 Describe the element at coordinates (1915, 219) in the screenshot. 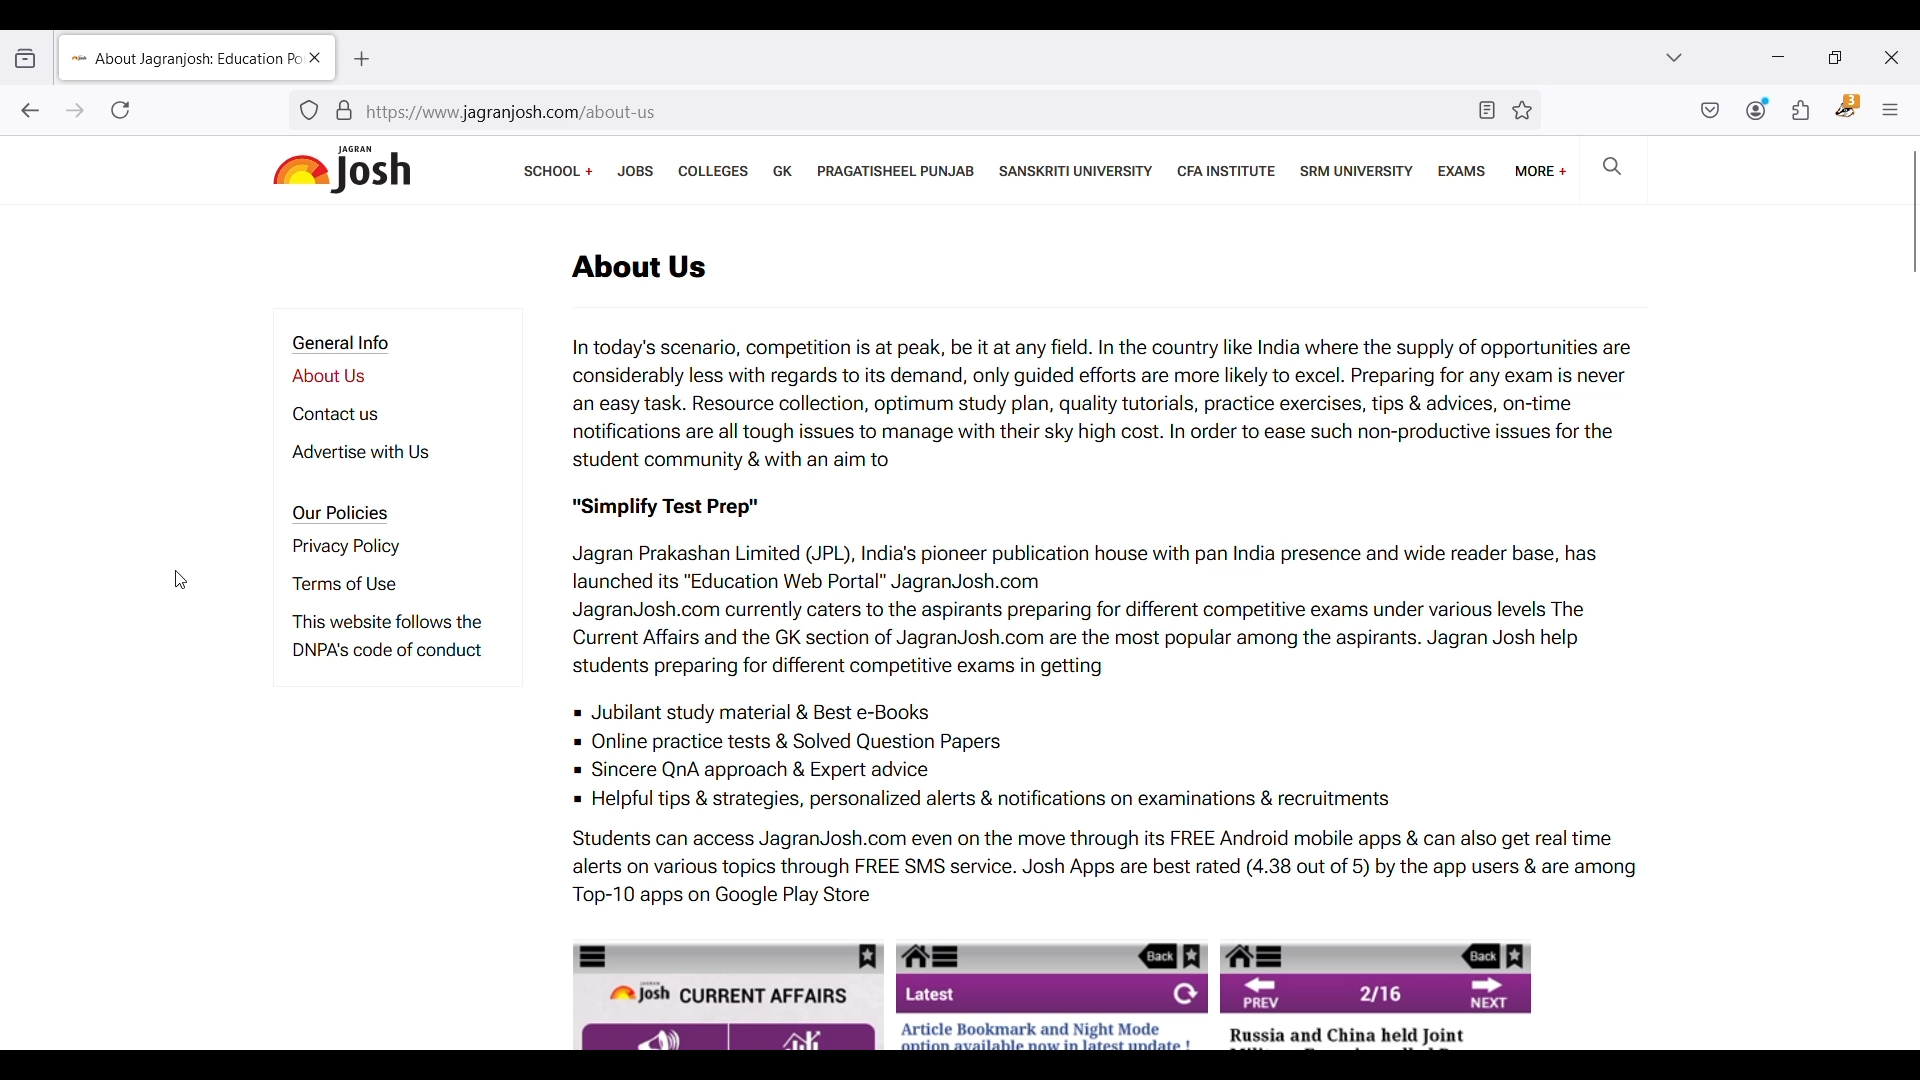

I see `Vertical slide bar` at that location.